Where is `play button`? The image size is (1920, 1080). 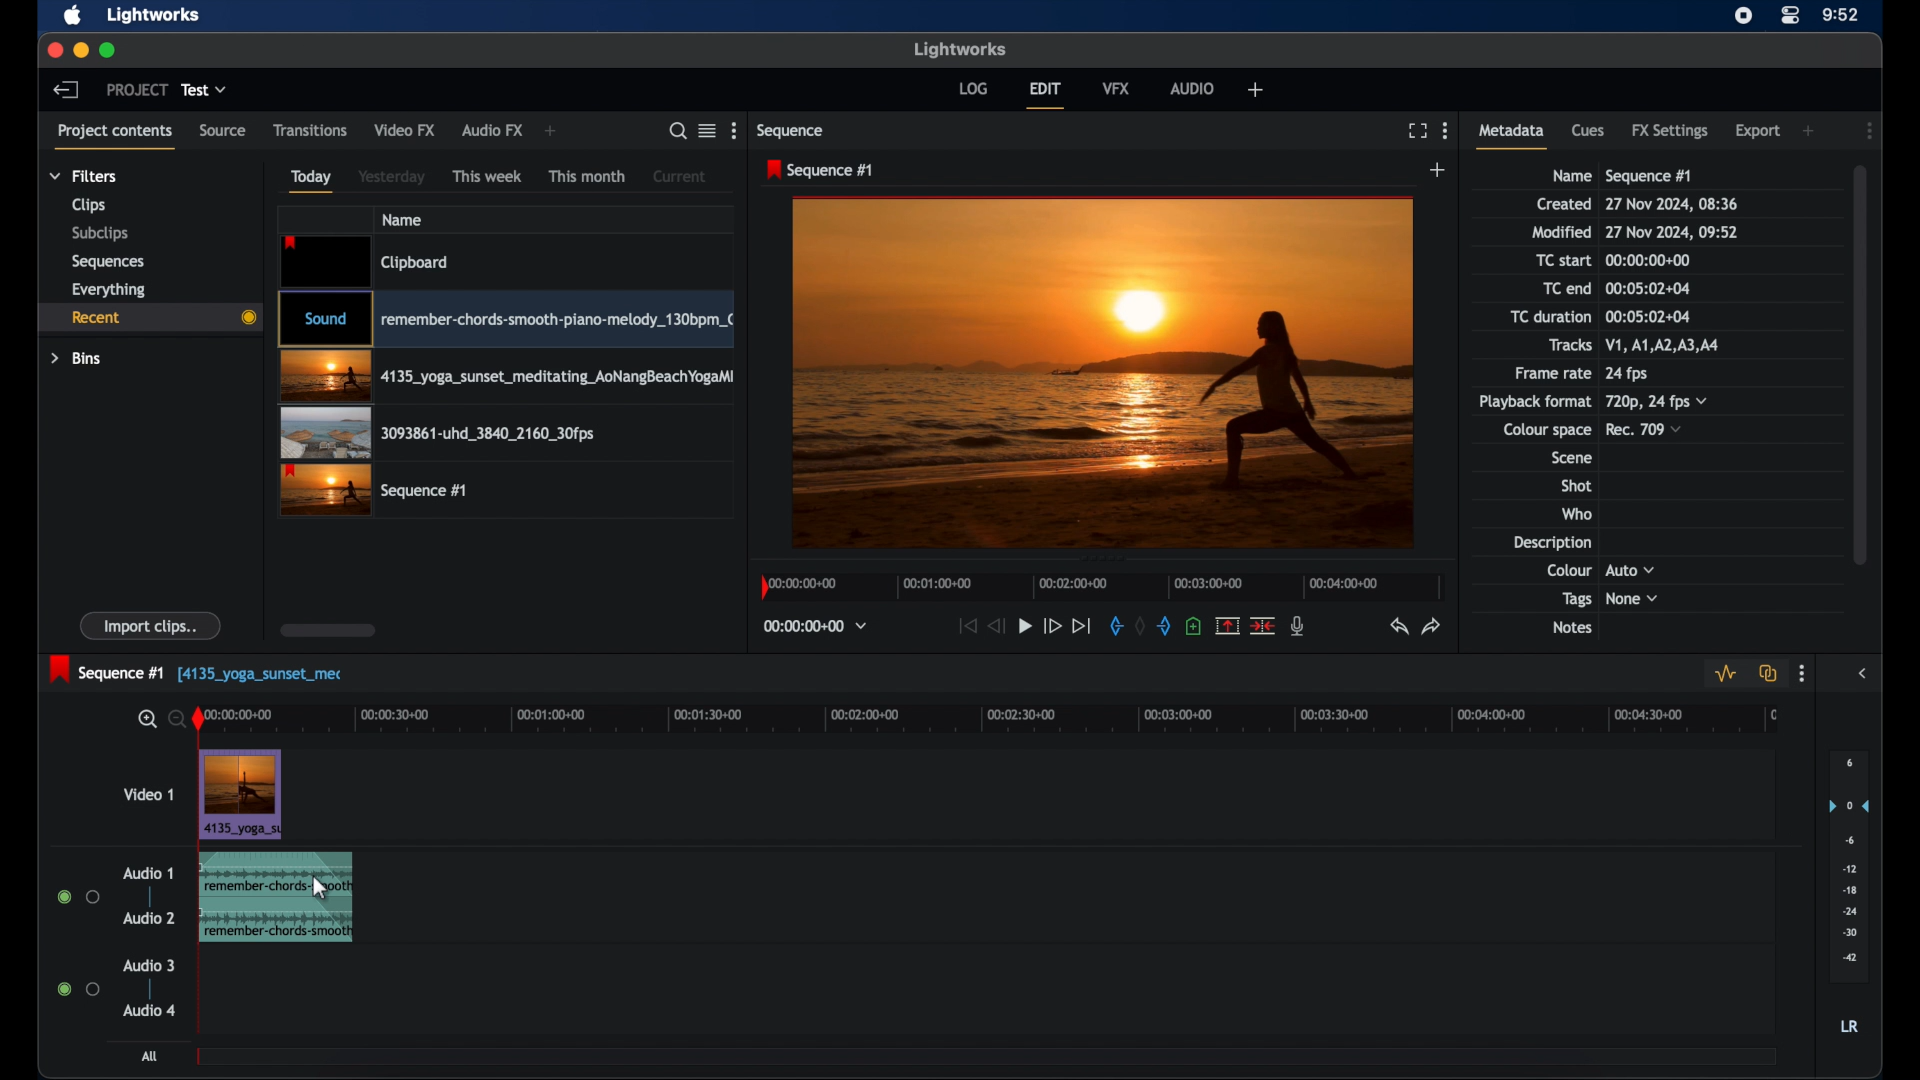
play button is located at coordinates (1025, 625).